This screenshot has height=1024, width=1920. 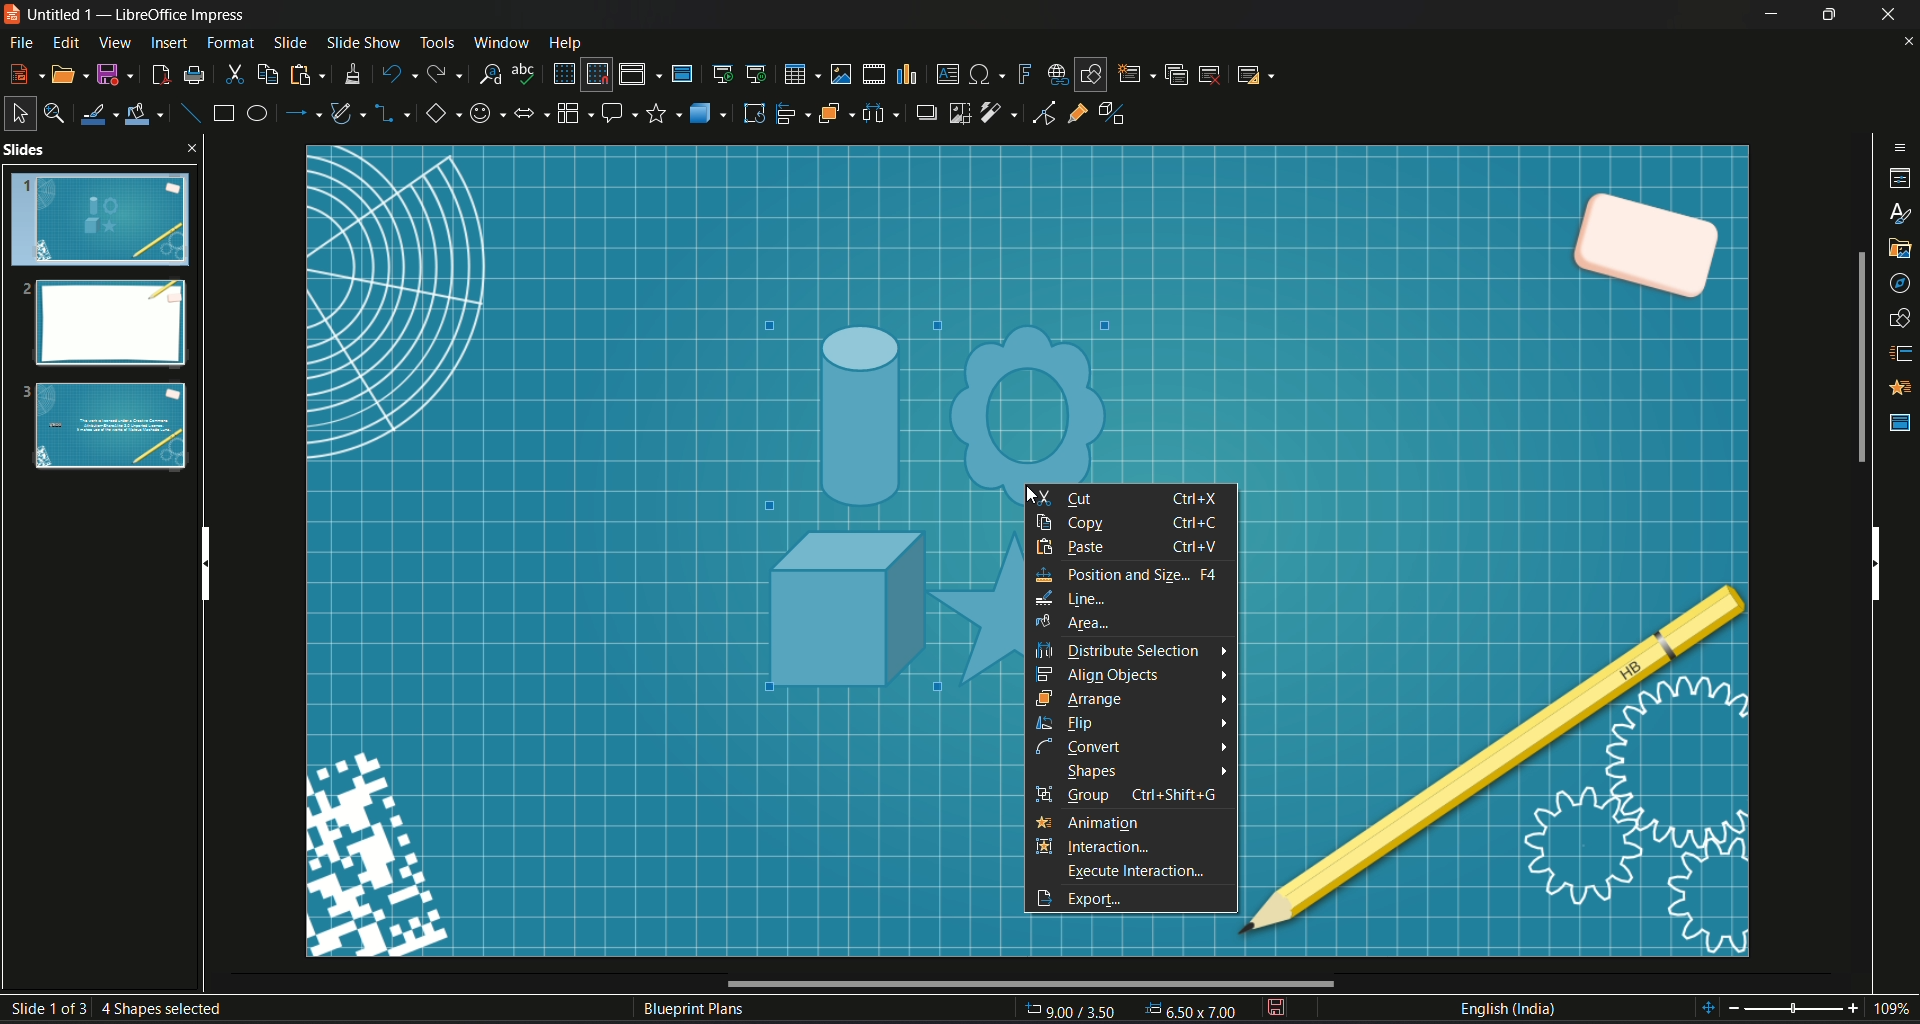 I want to click on paste, so click(x=304, y=75).